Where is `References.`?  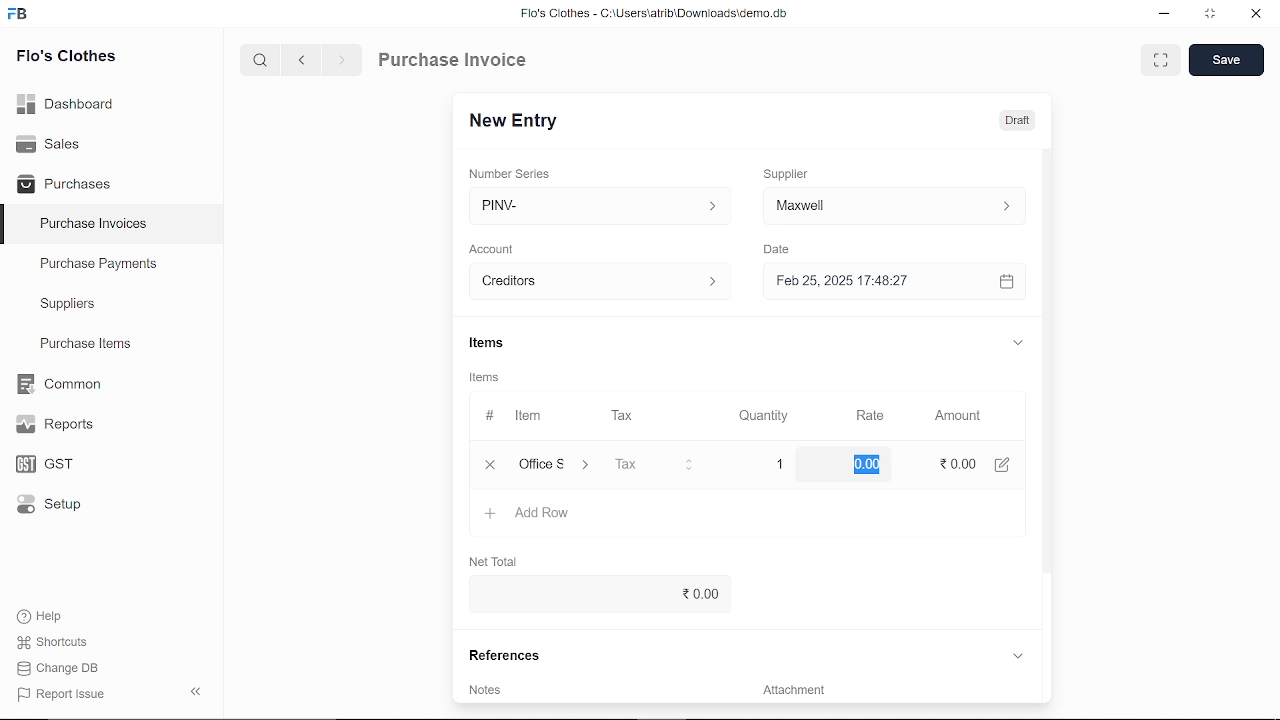 References. is located at coordinates (508, 655).